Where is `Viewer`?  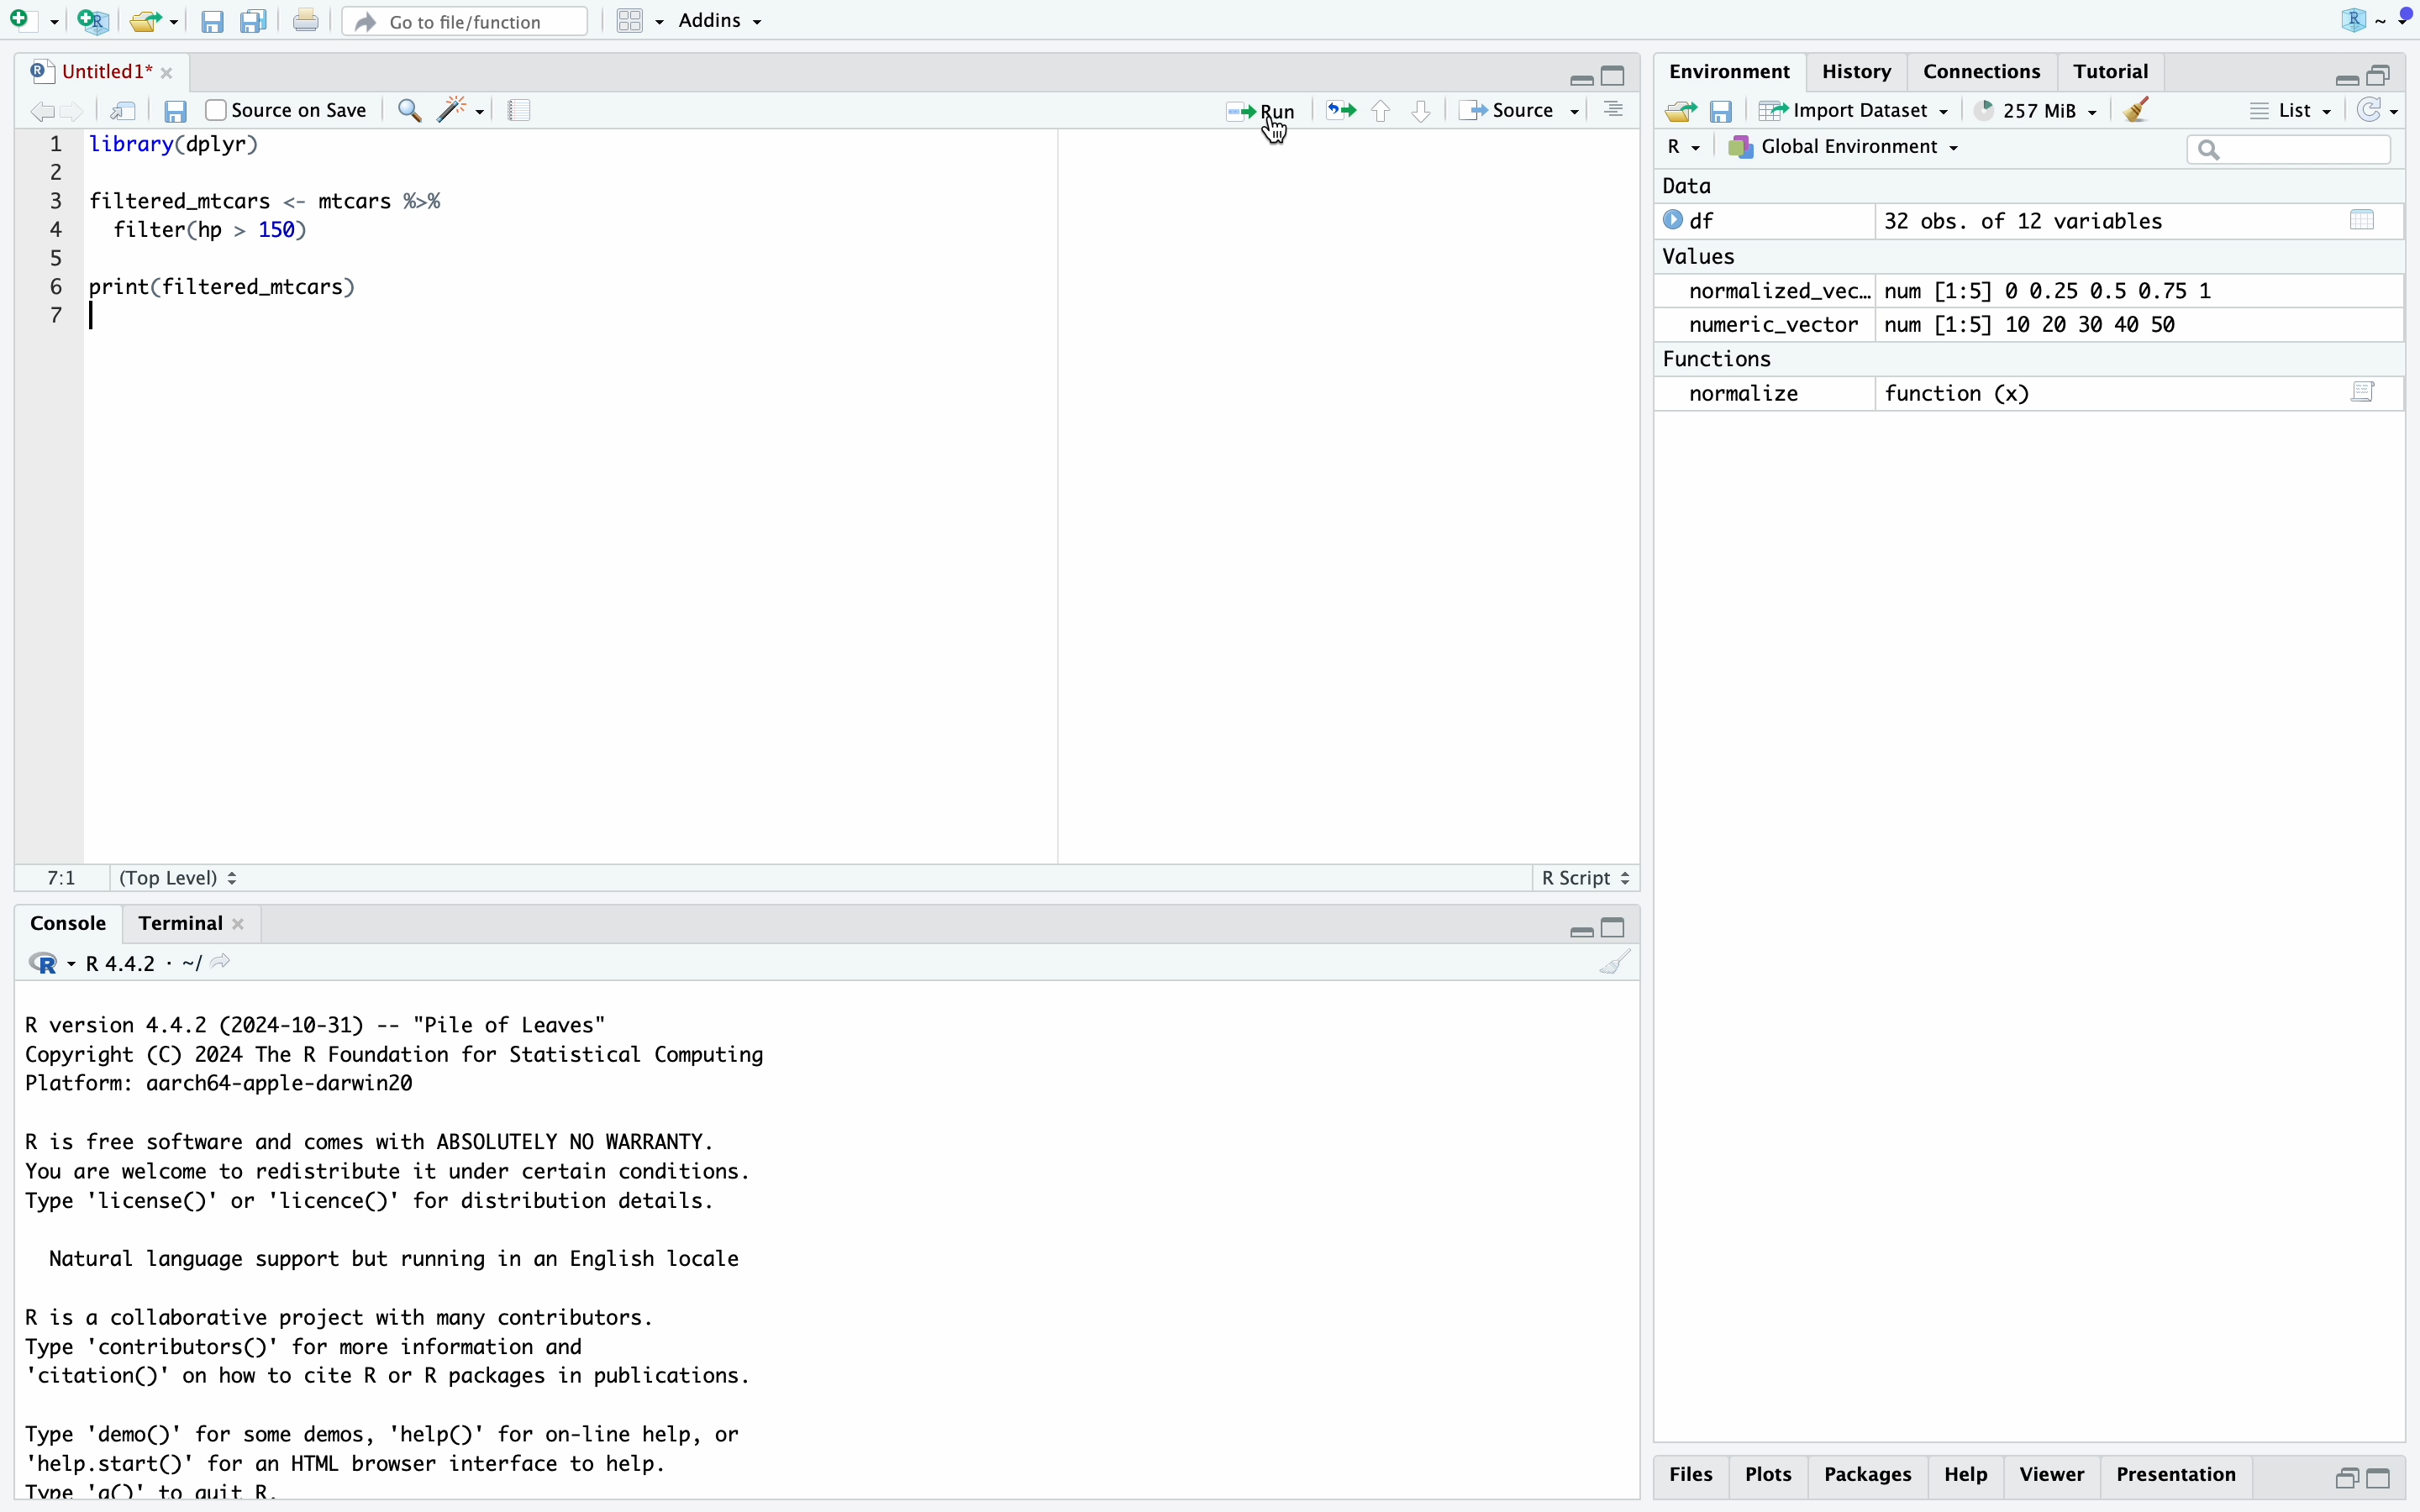
Viewer is located at coordinates (2052, 1474).